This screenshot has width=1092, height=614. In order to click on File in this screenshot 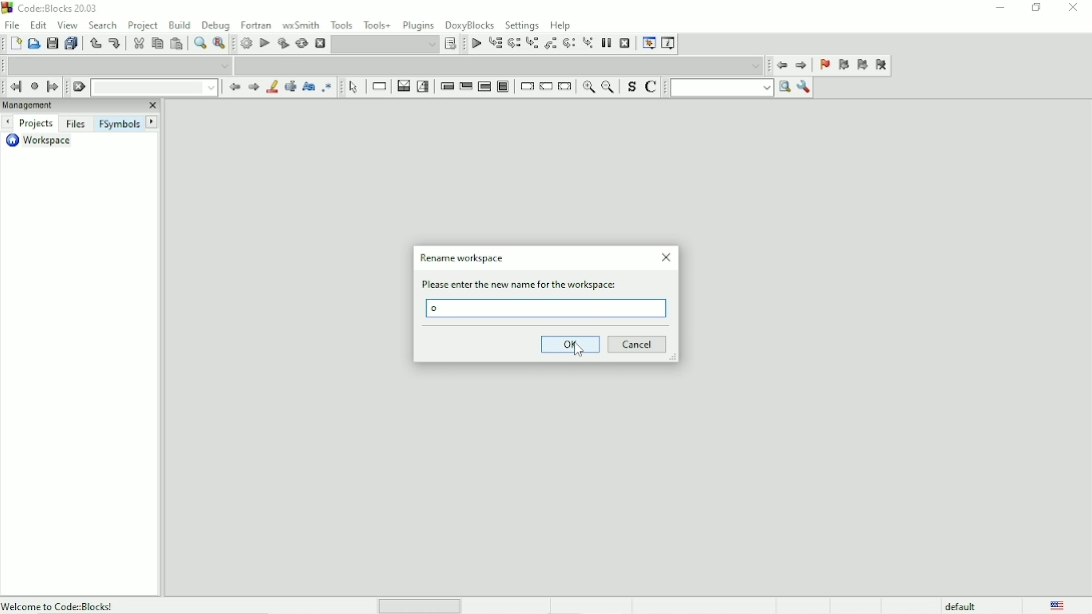, I will do `click(12, 24)`.